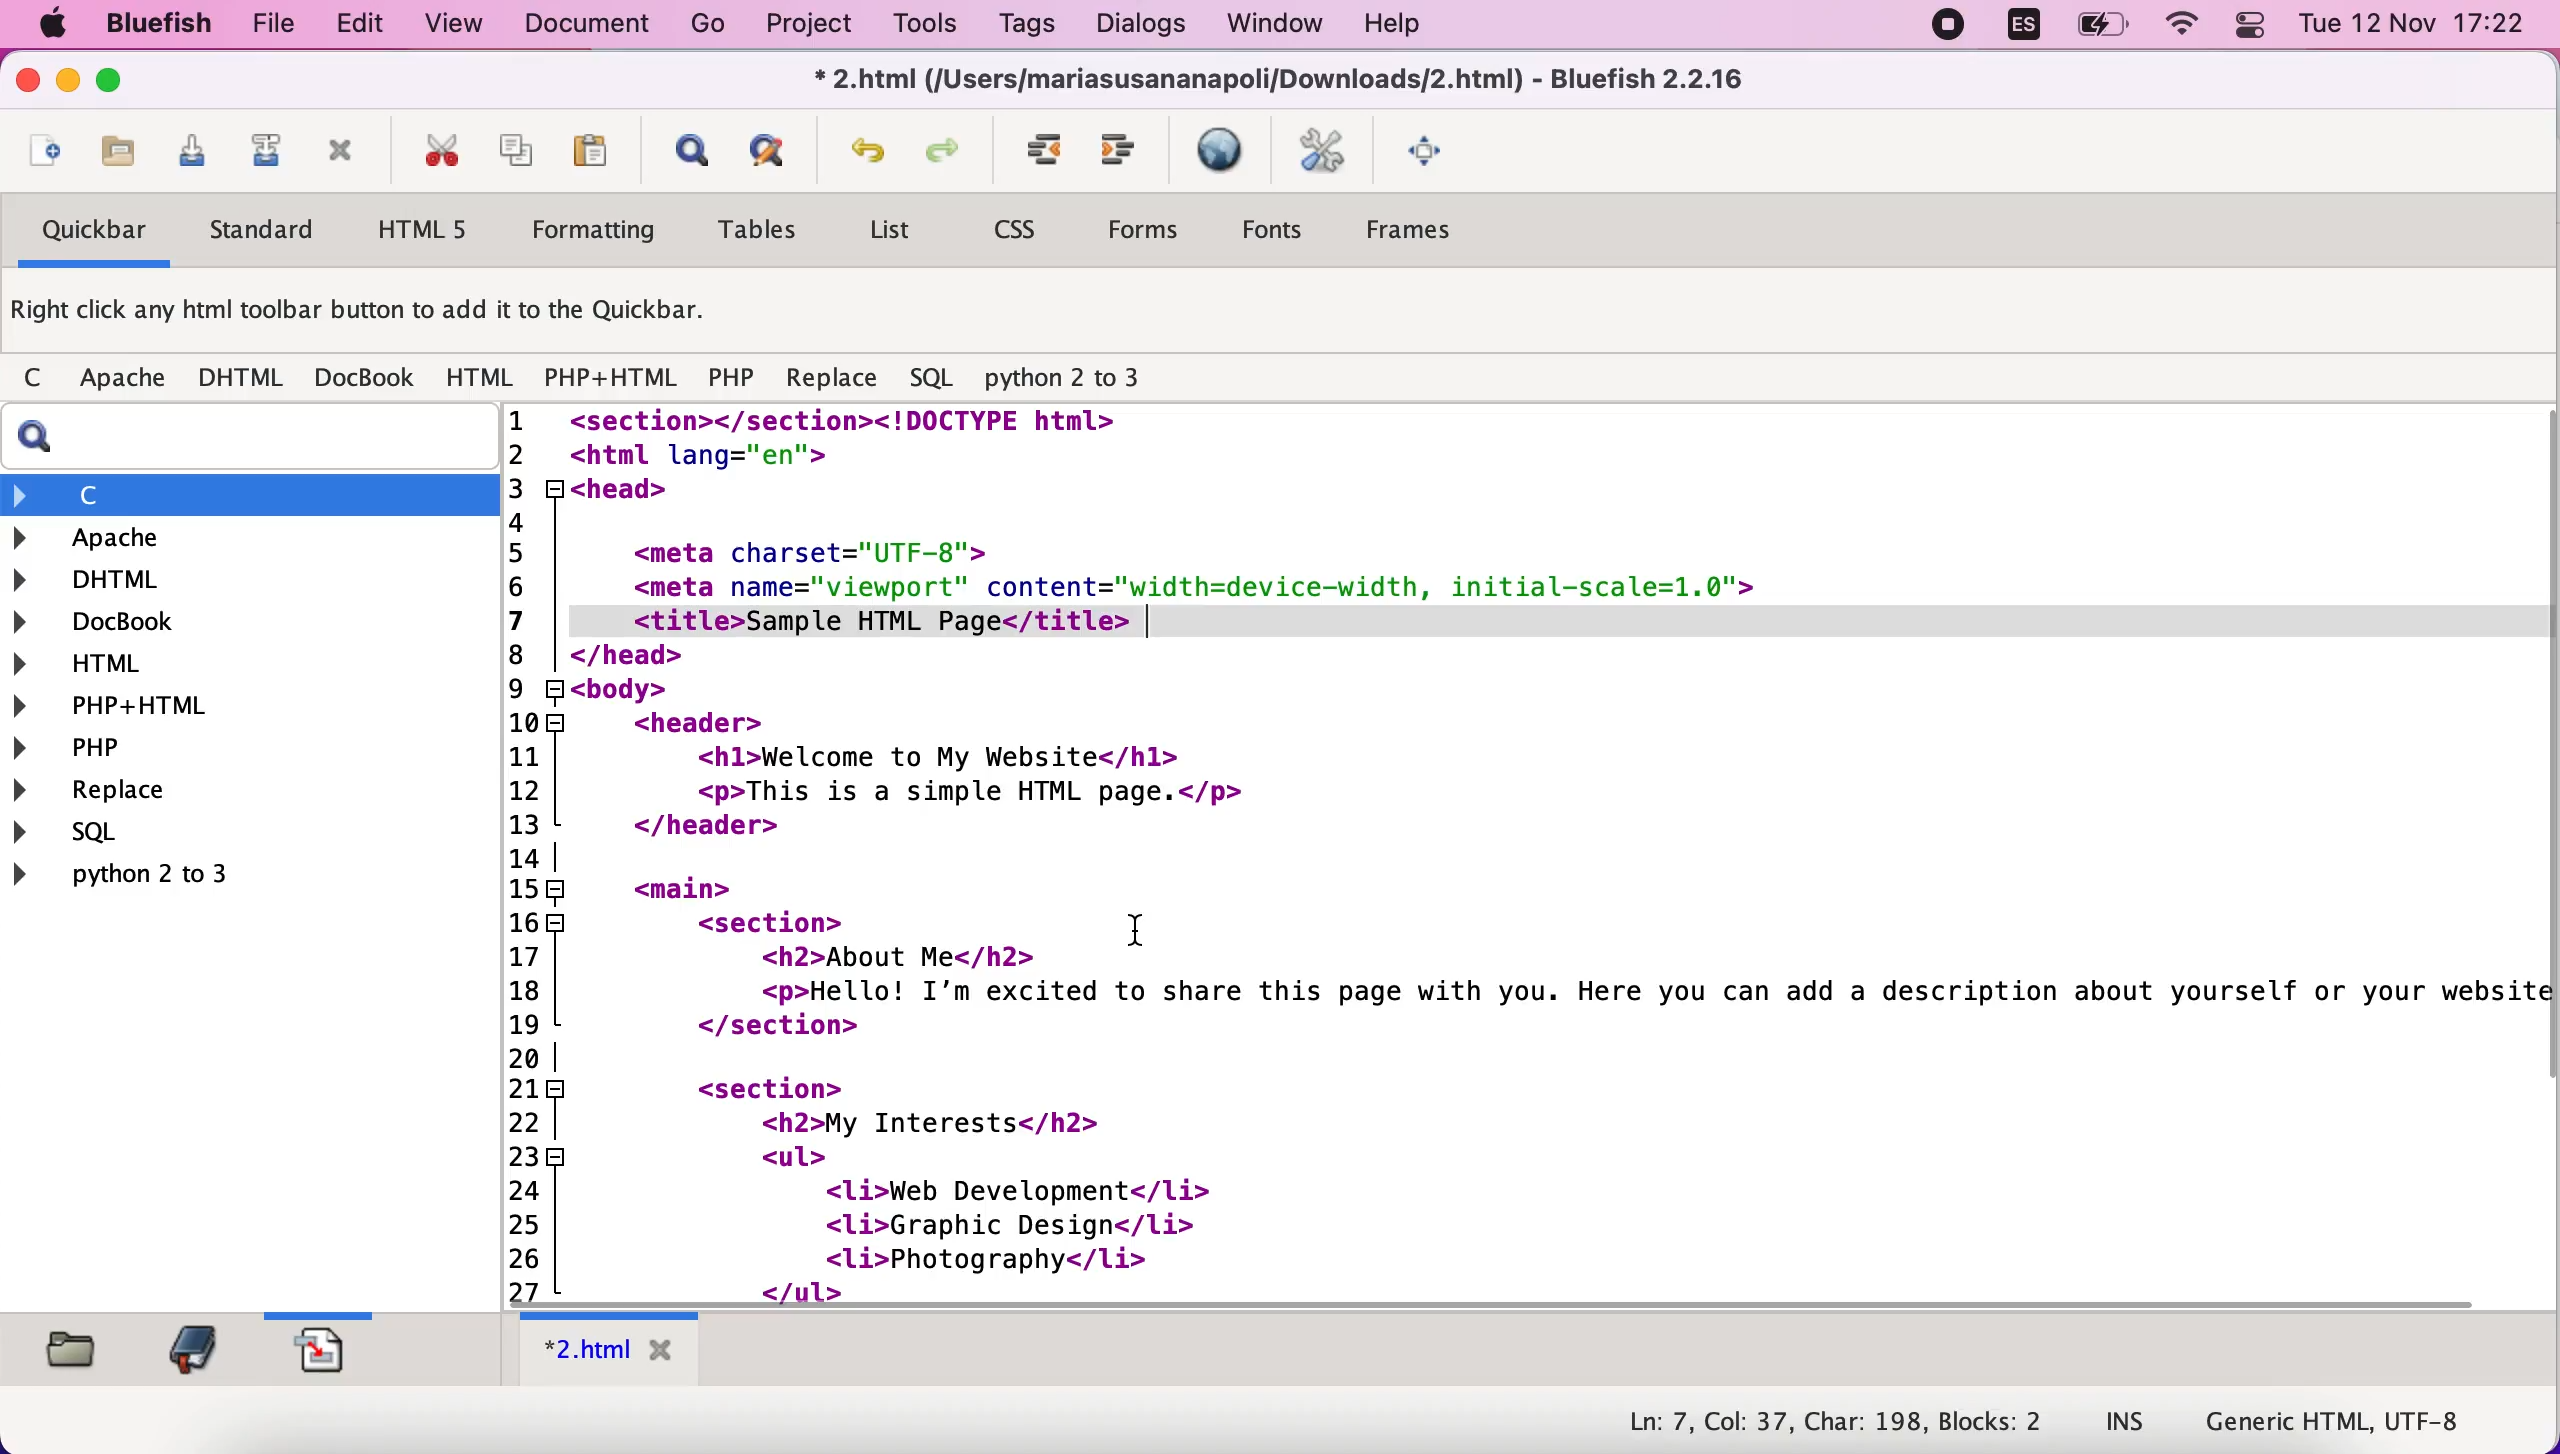 This screenshot has width=2560, height=1454. What do you see at coordinates (76, 1353) in the screenshot?
I see `filebrowser` at bounding box center [76, 1353].